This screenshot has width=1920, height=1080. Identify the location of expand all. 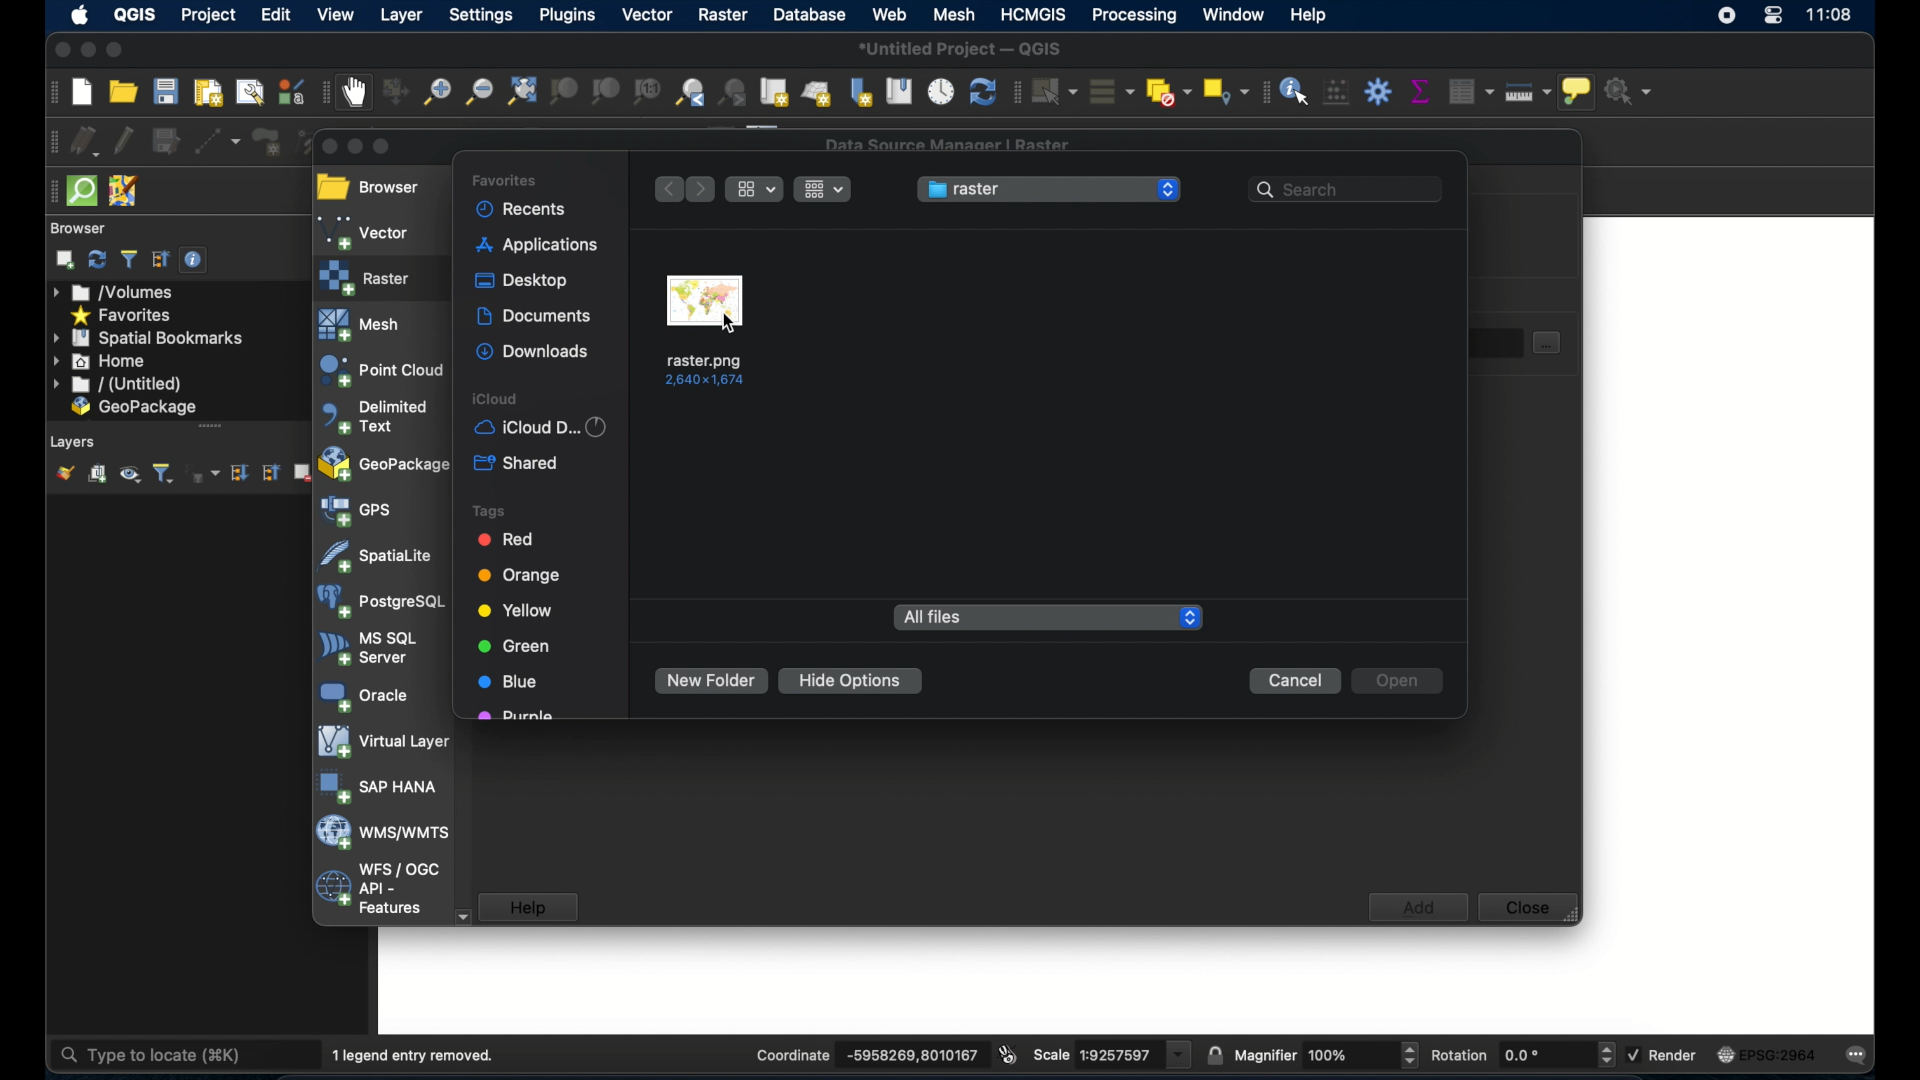
(241, 473).